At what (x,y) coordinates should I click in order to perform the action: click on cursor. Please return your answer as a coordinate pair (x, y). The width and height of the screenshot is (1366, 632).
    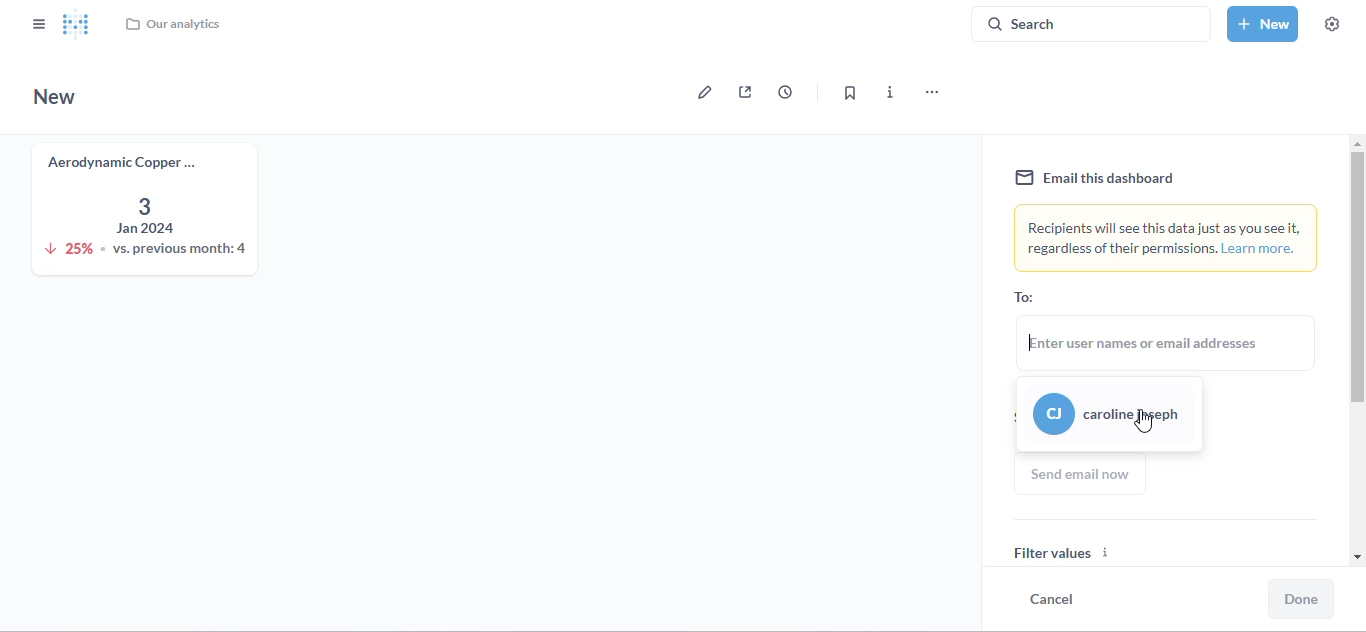
    Looking at the image, I should click on (1142, 421).